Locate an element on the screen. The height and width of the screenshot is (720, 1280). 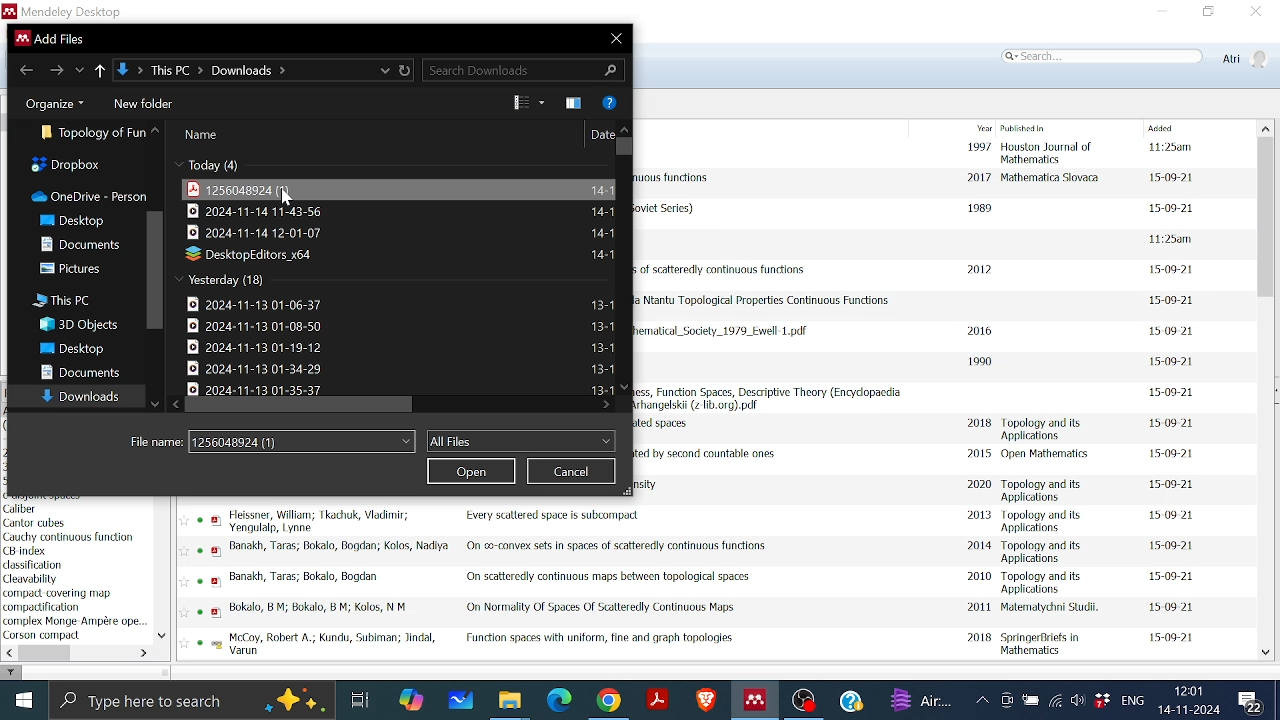
Cursor is located at coordinates (284, 197).